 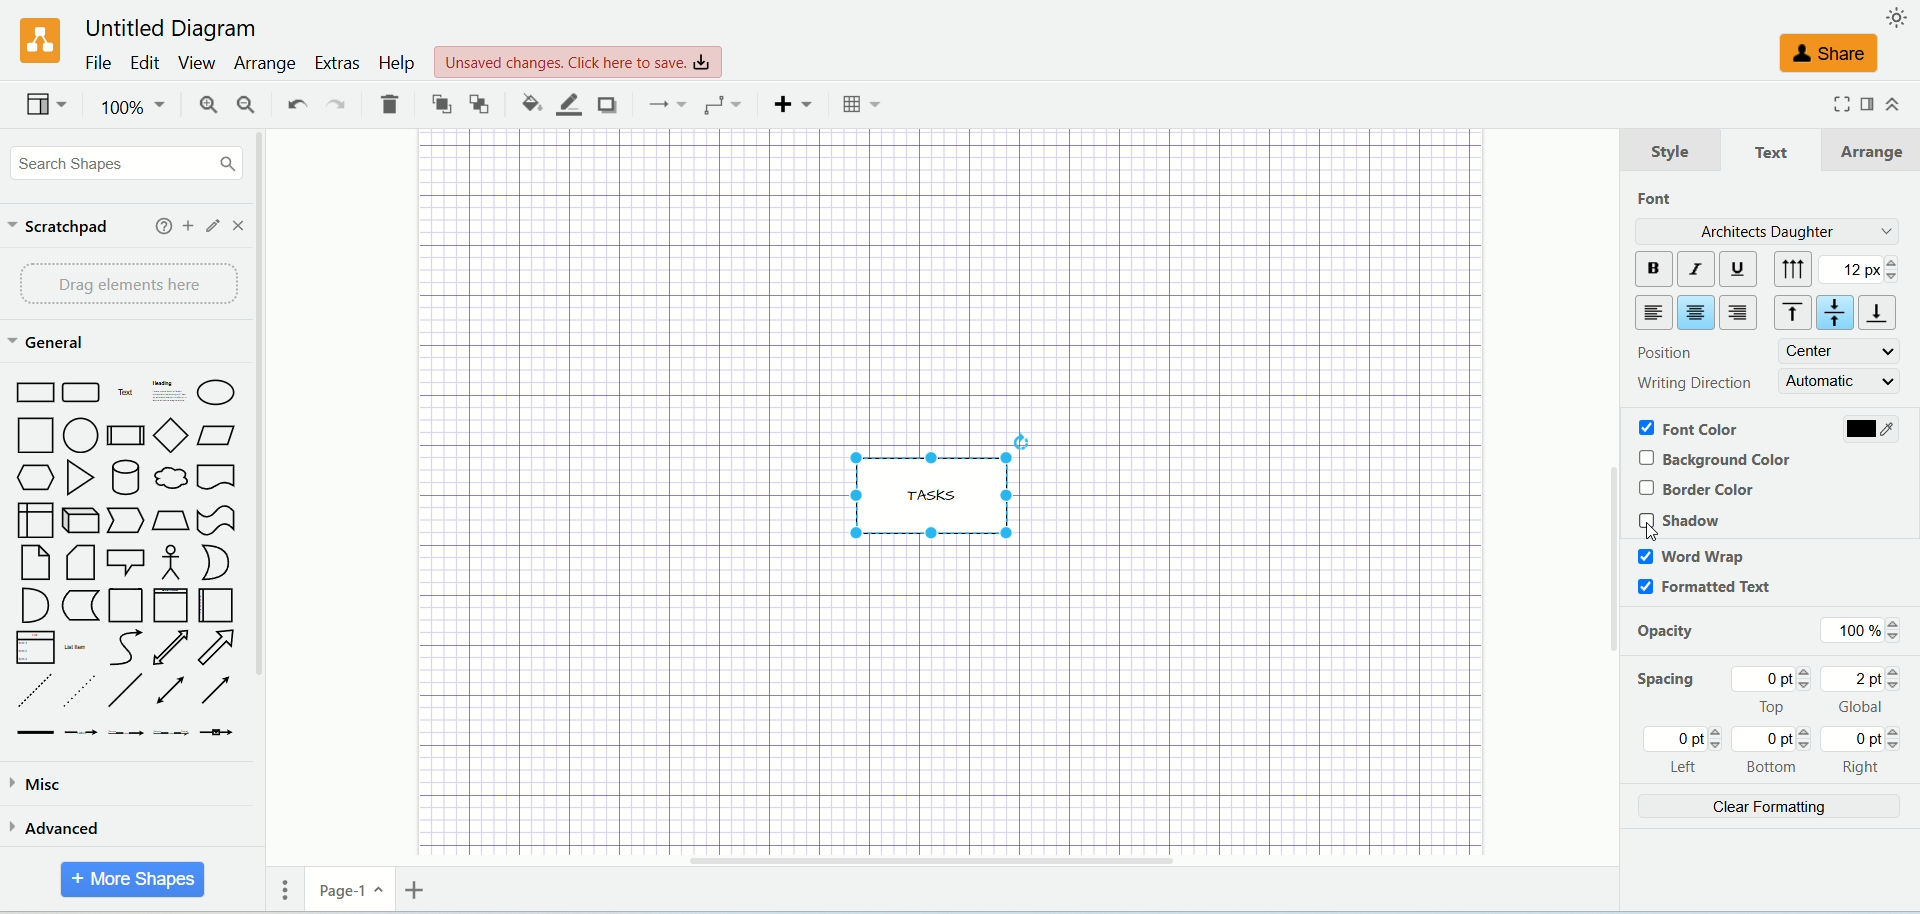 I want to click on vertical, so click(x=1797, y=269).